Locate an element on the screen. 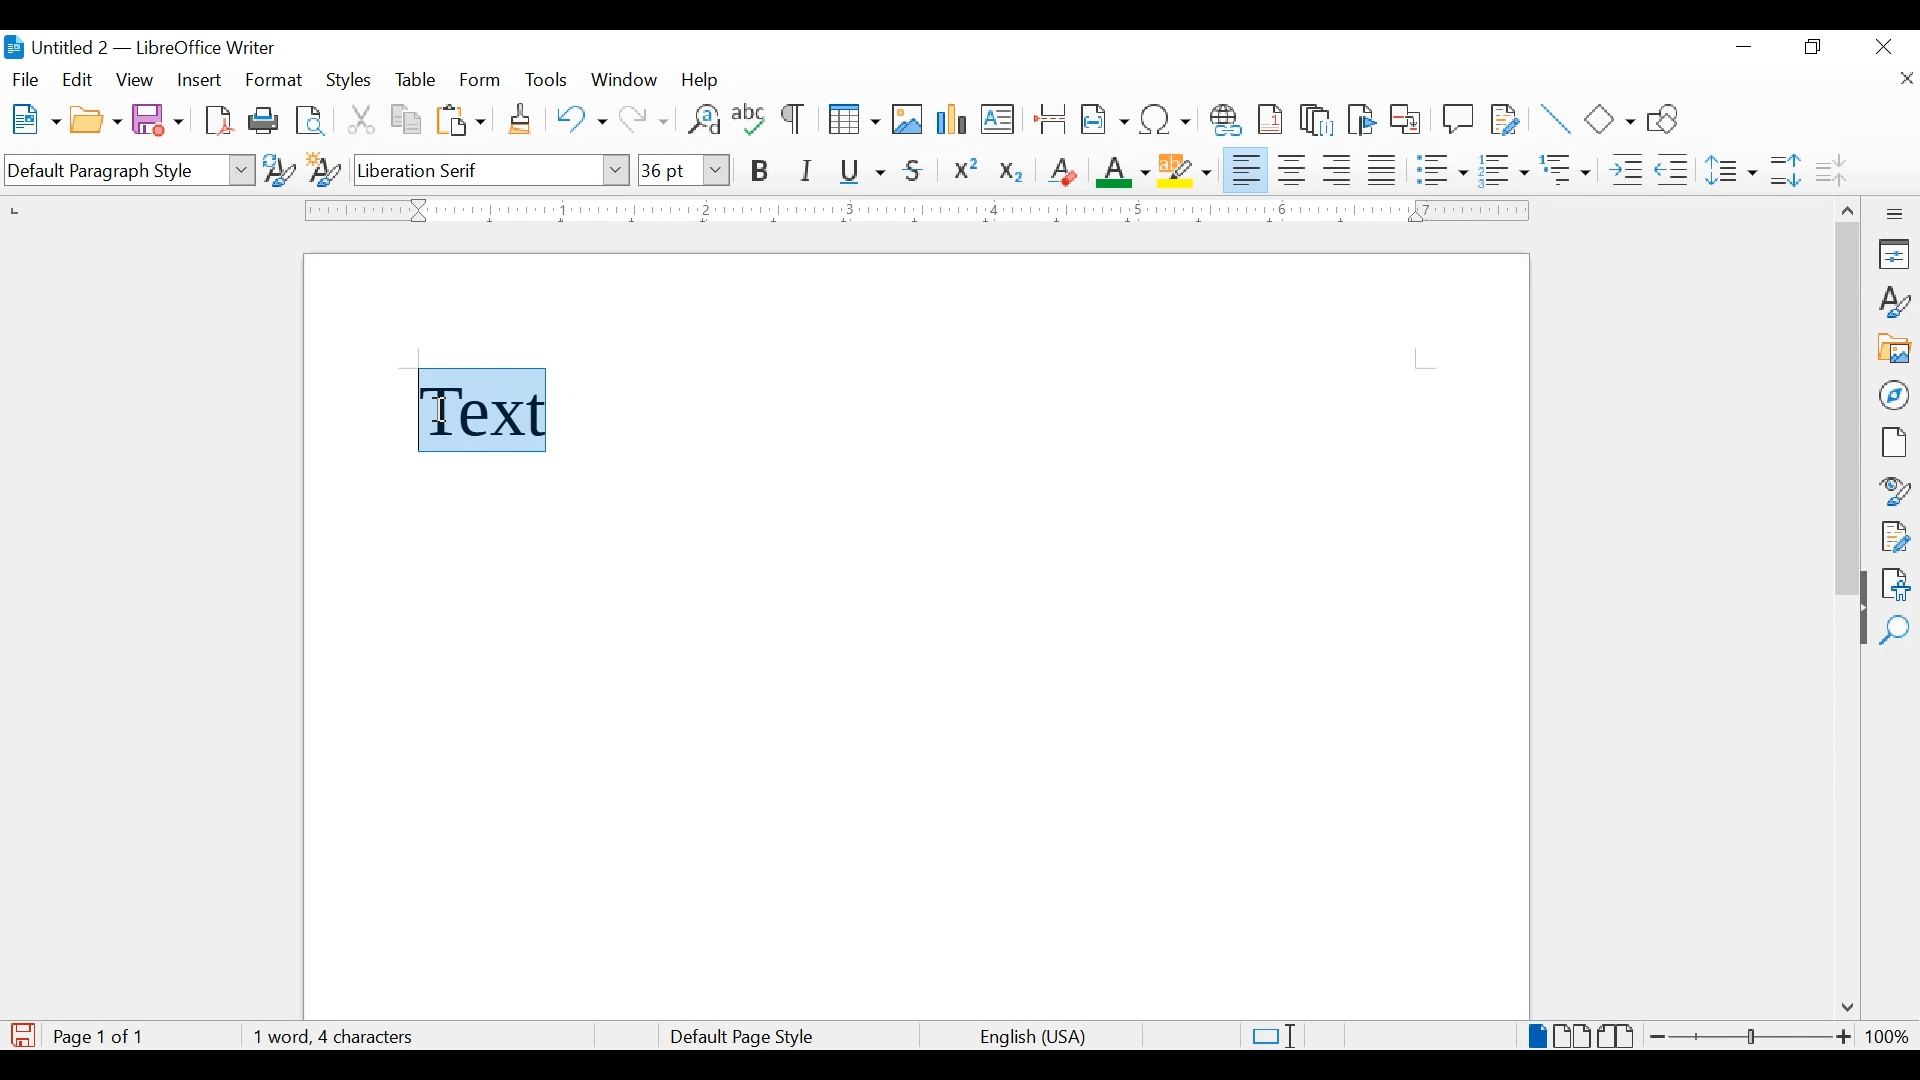  basic shapes is located at coordinates (1611, 119).